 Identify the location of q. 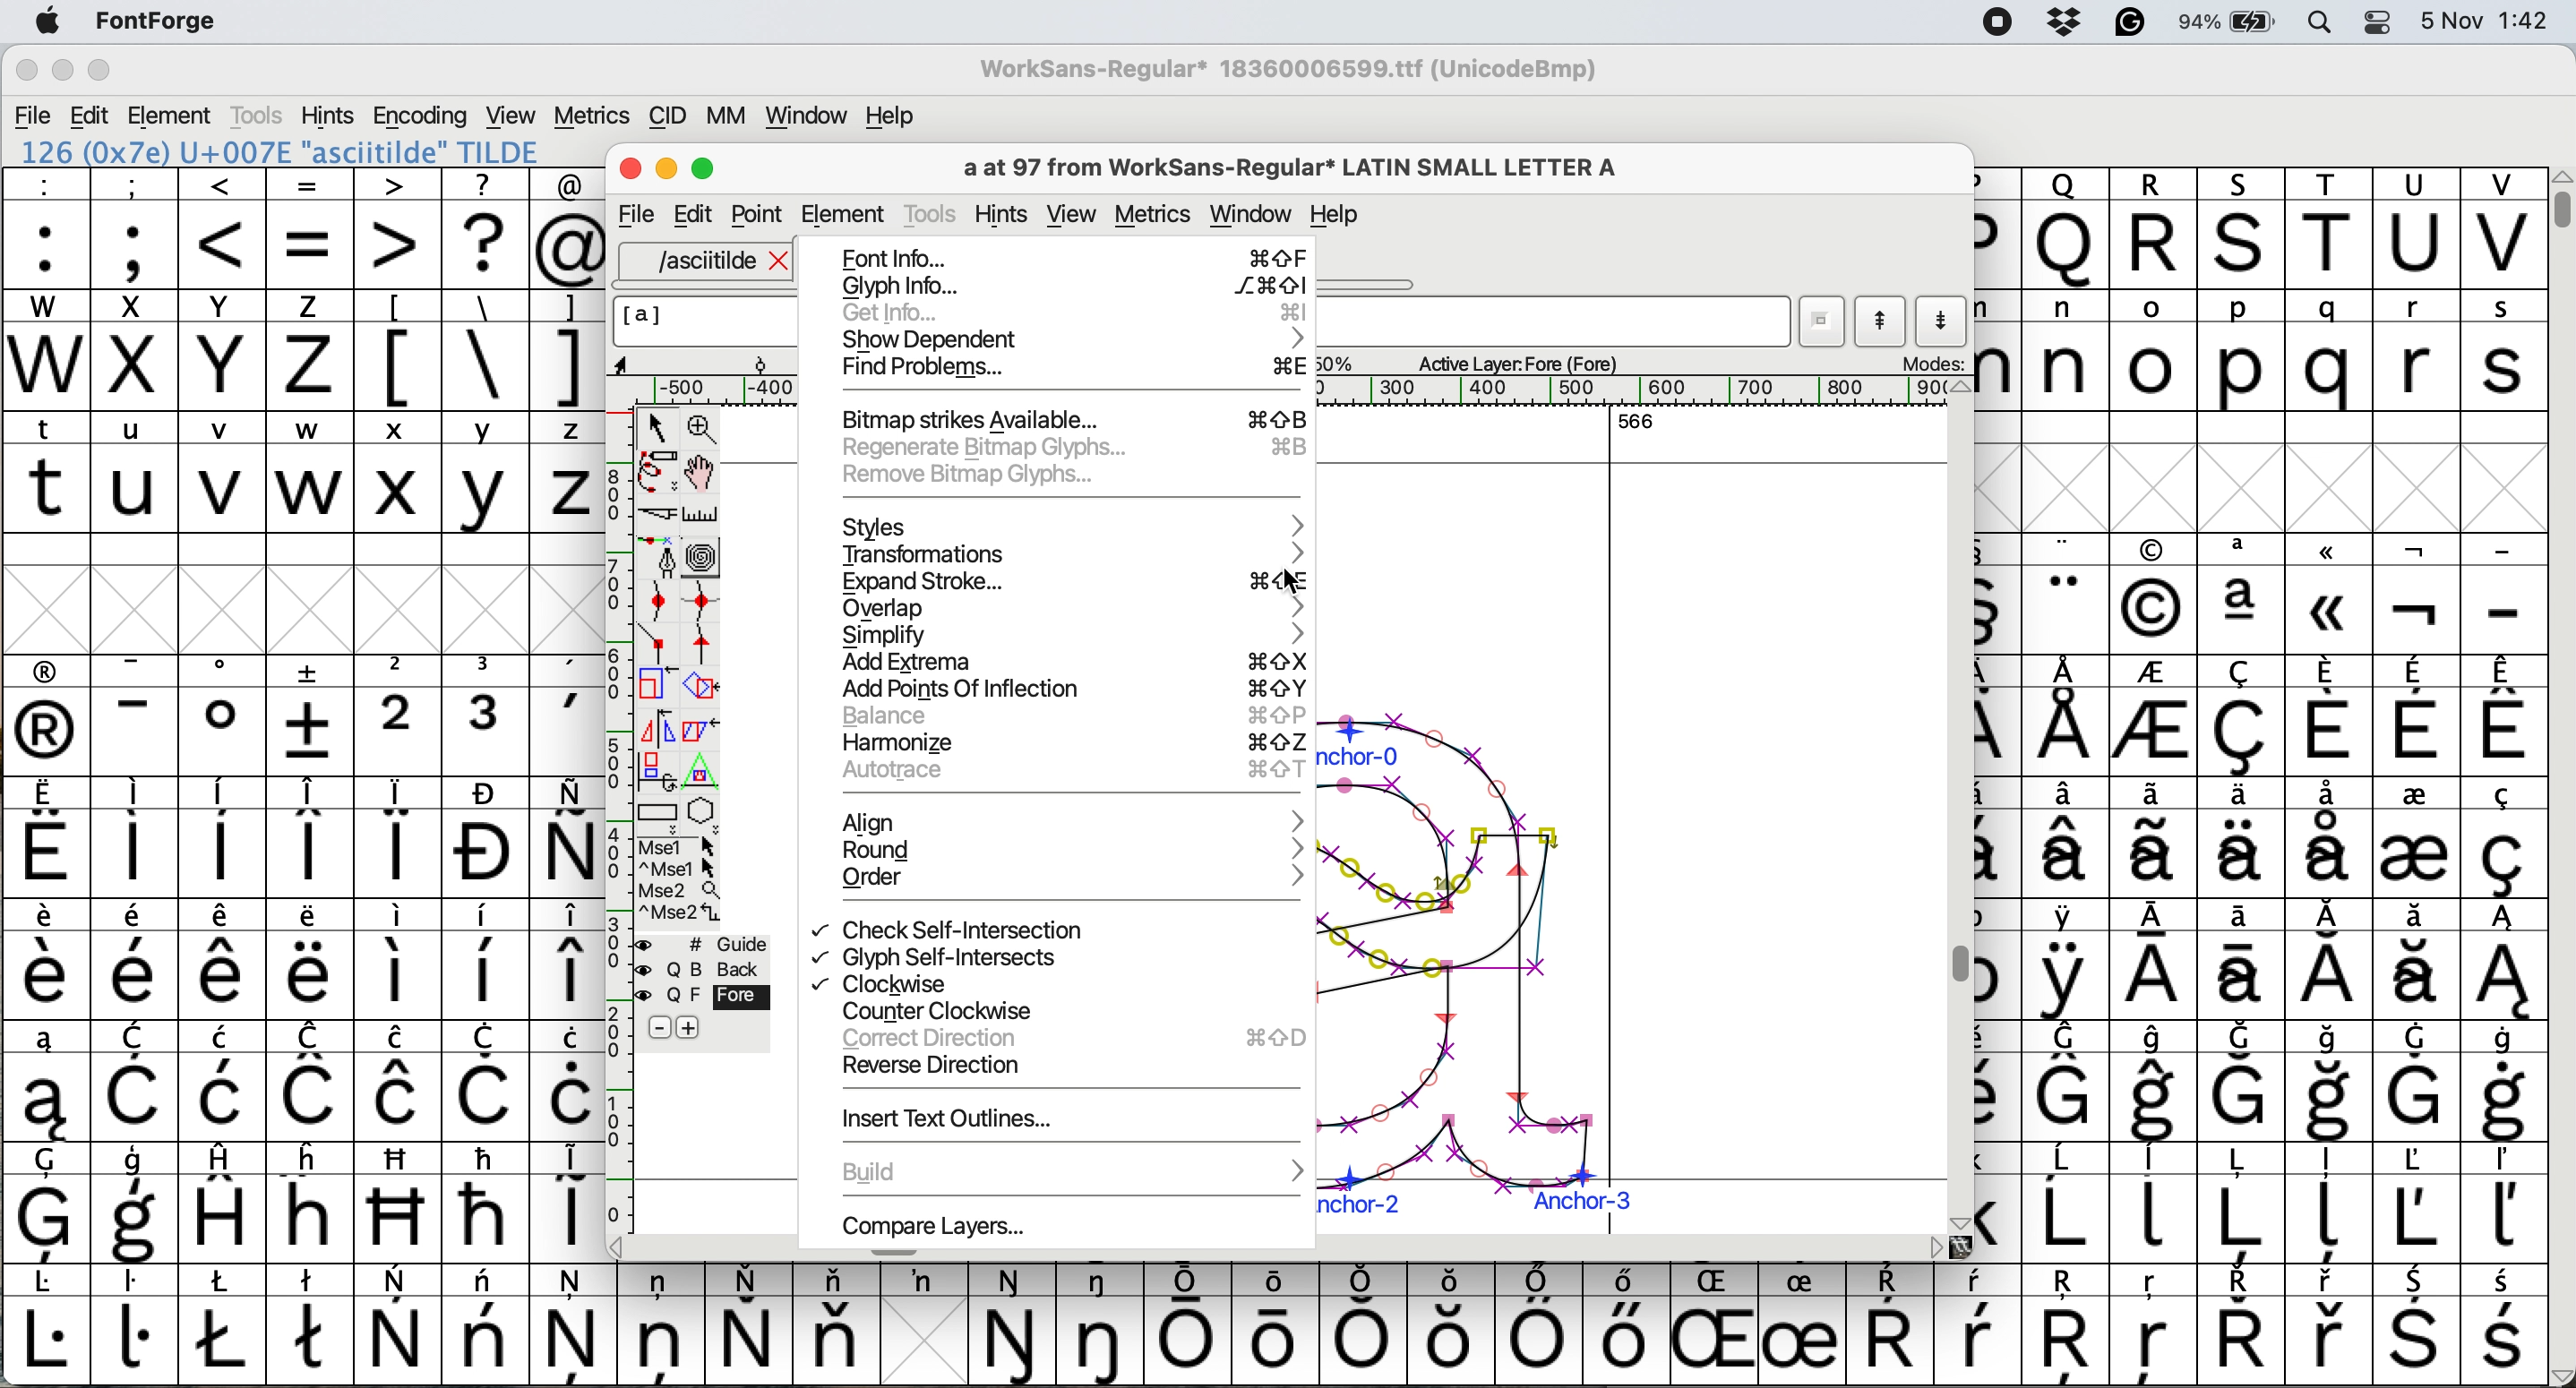
(2334, 352).